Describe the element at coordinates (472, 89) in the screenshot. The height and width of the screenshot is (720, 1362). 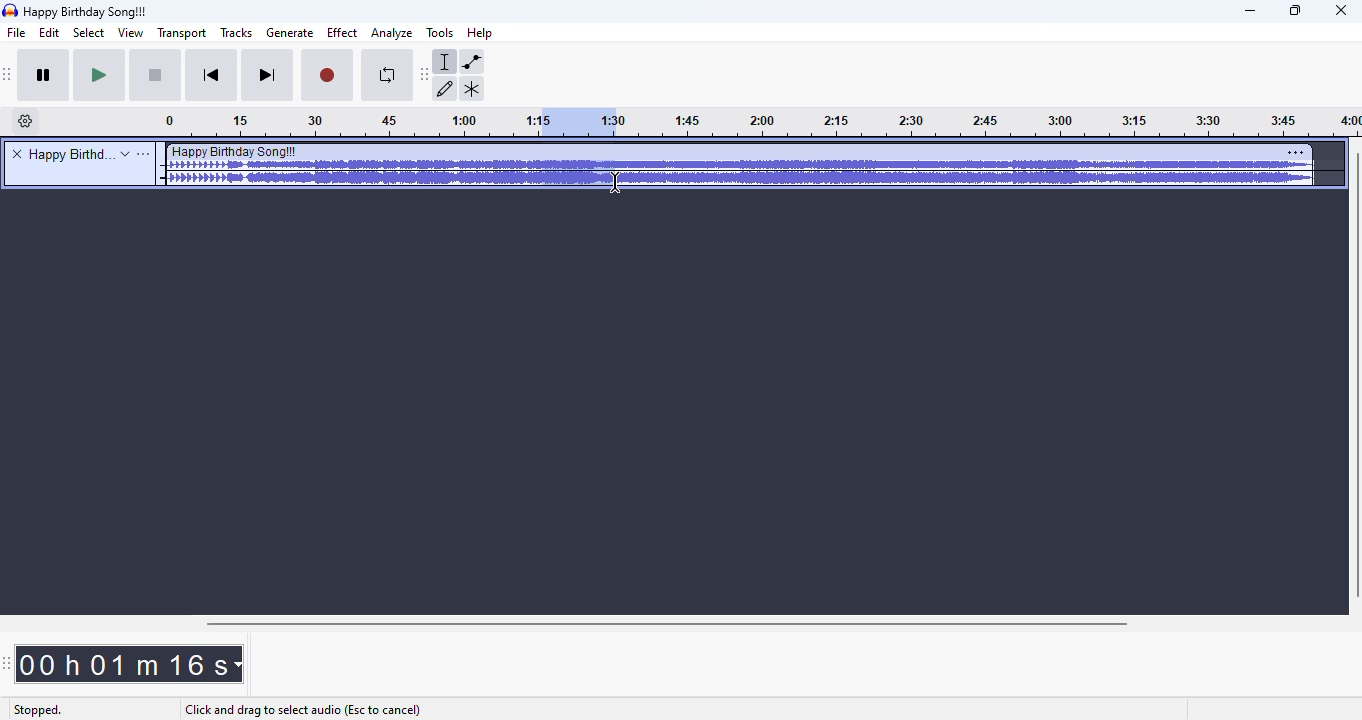
I see `multi-tool` at that location.